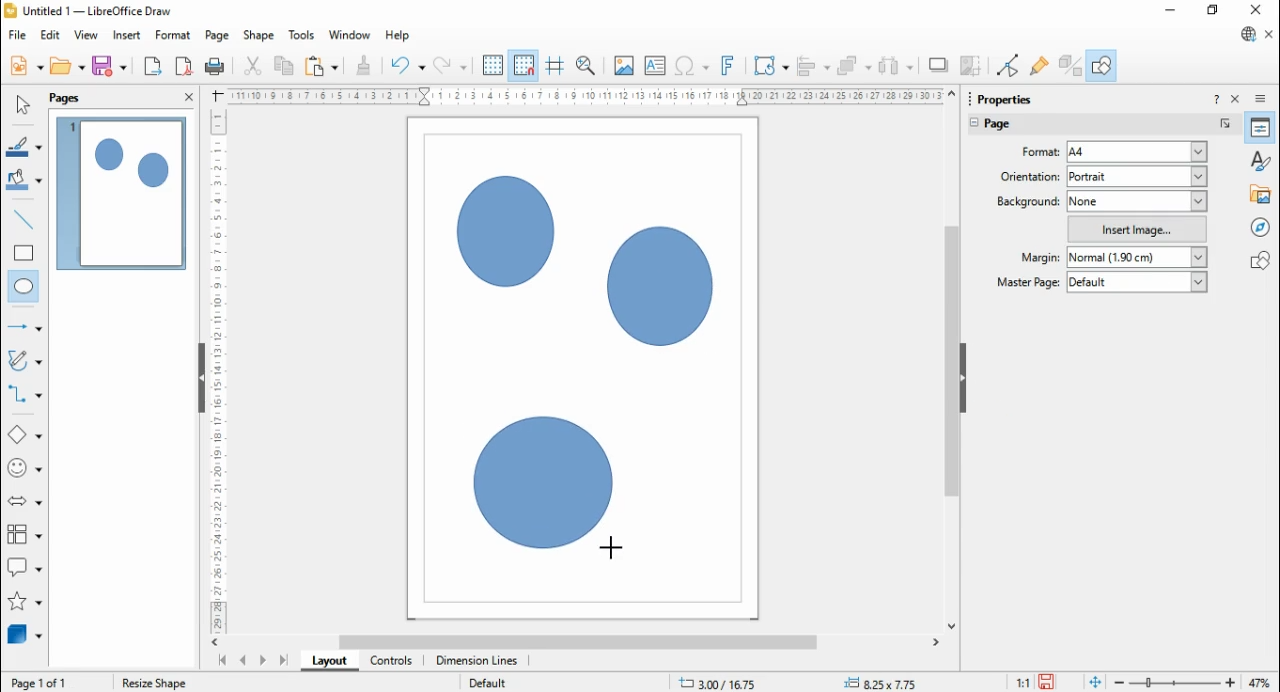  Describe the element at coordinates (252, 65) in the screenshot. I see `cut` at that location.